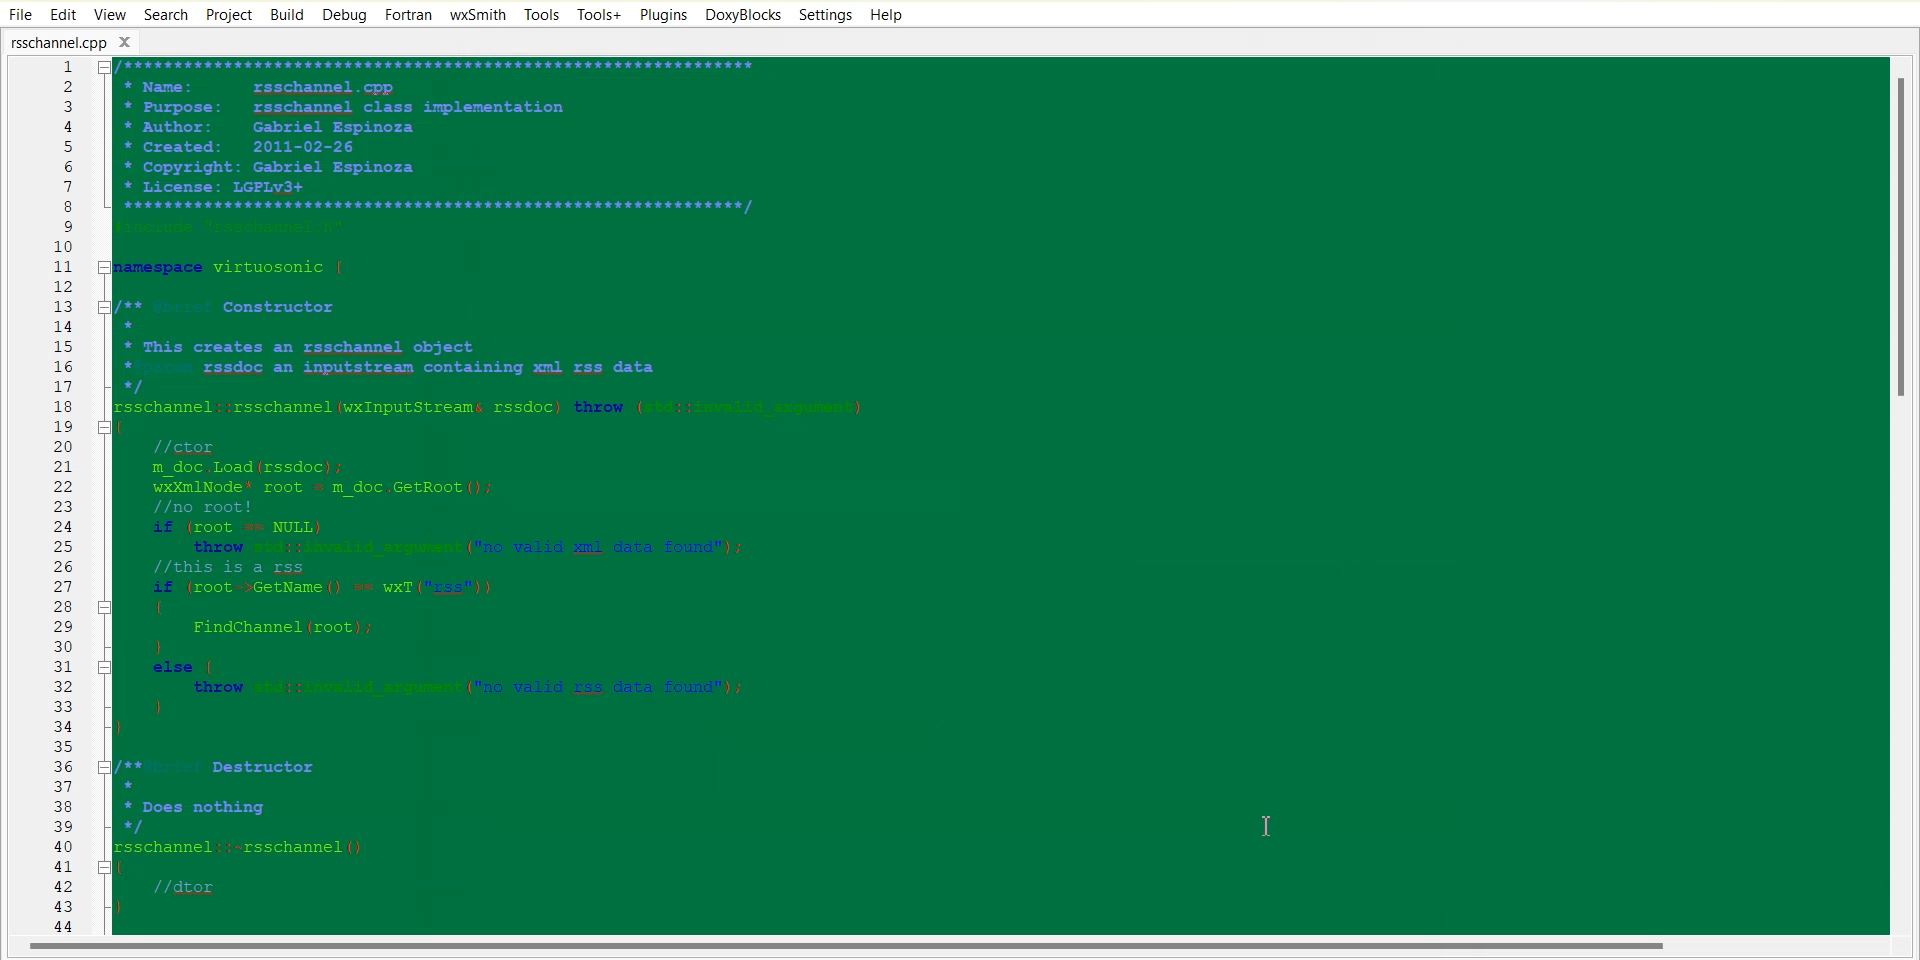  Describe the element at coordinates (166, 14) in the screenshot. I see `Search` at that location.